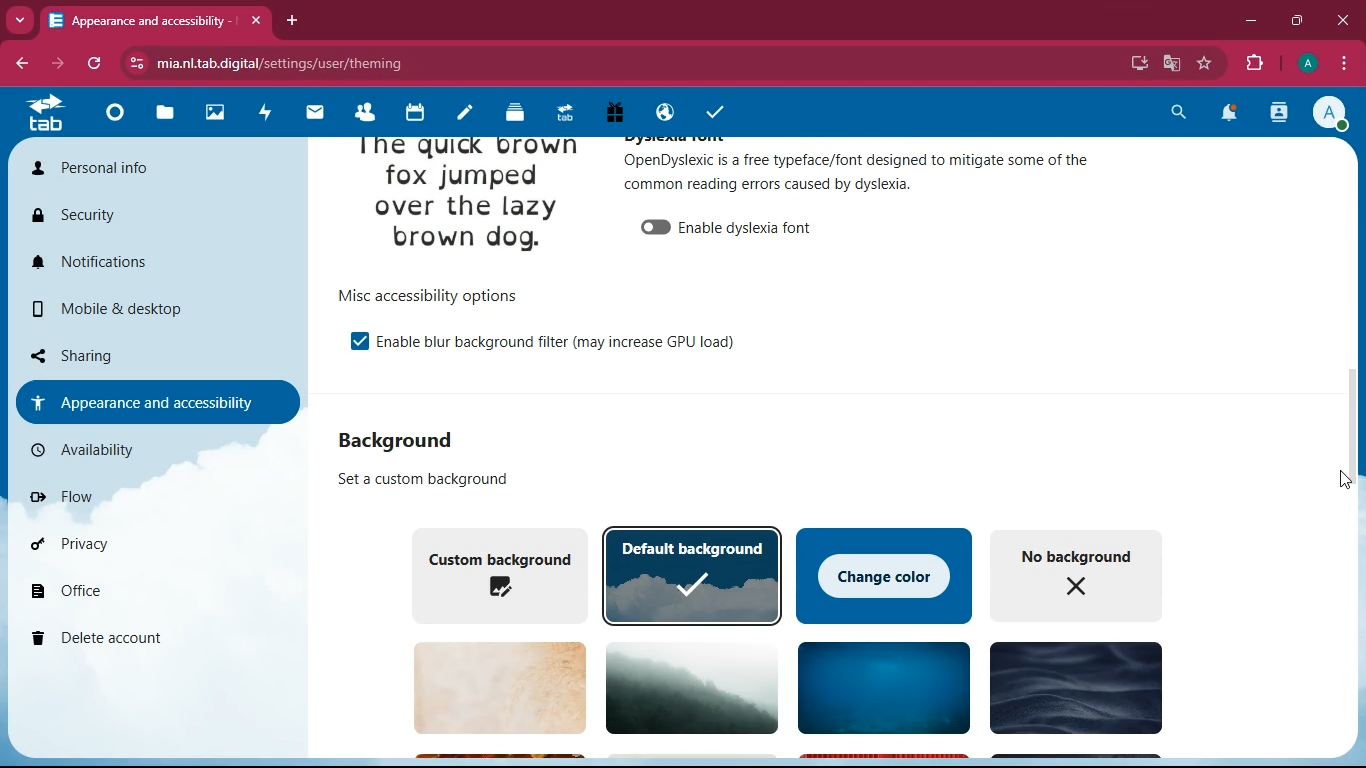 This screenshot has height=768, width=1366. I want to click on background, so click(684, 686).